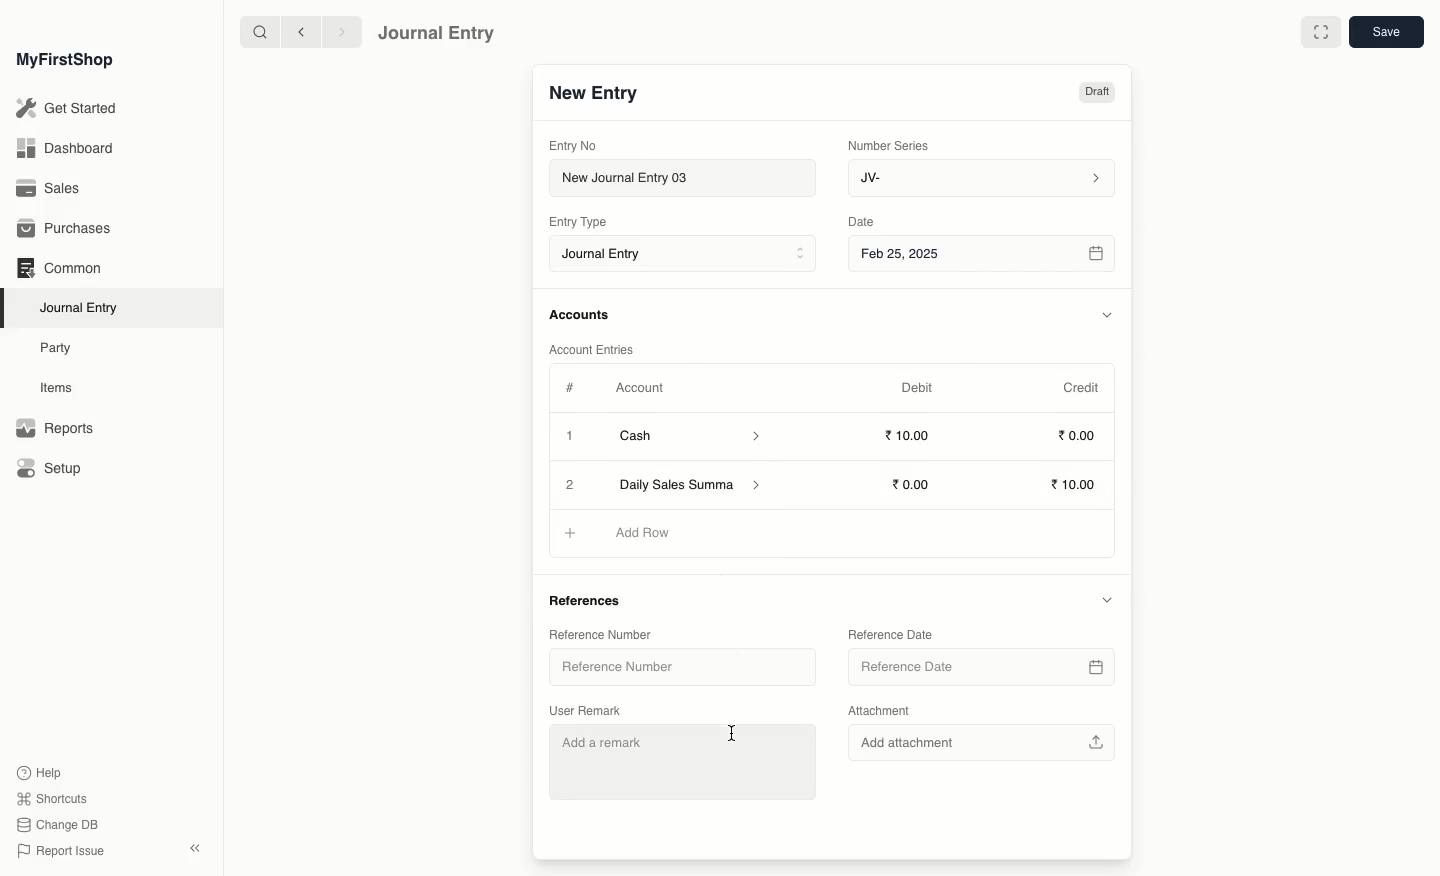  What do you see at coordinates (1319, 33) in the screenshot?
I see `Full width toggle` at bounding box center [1319, 33].